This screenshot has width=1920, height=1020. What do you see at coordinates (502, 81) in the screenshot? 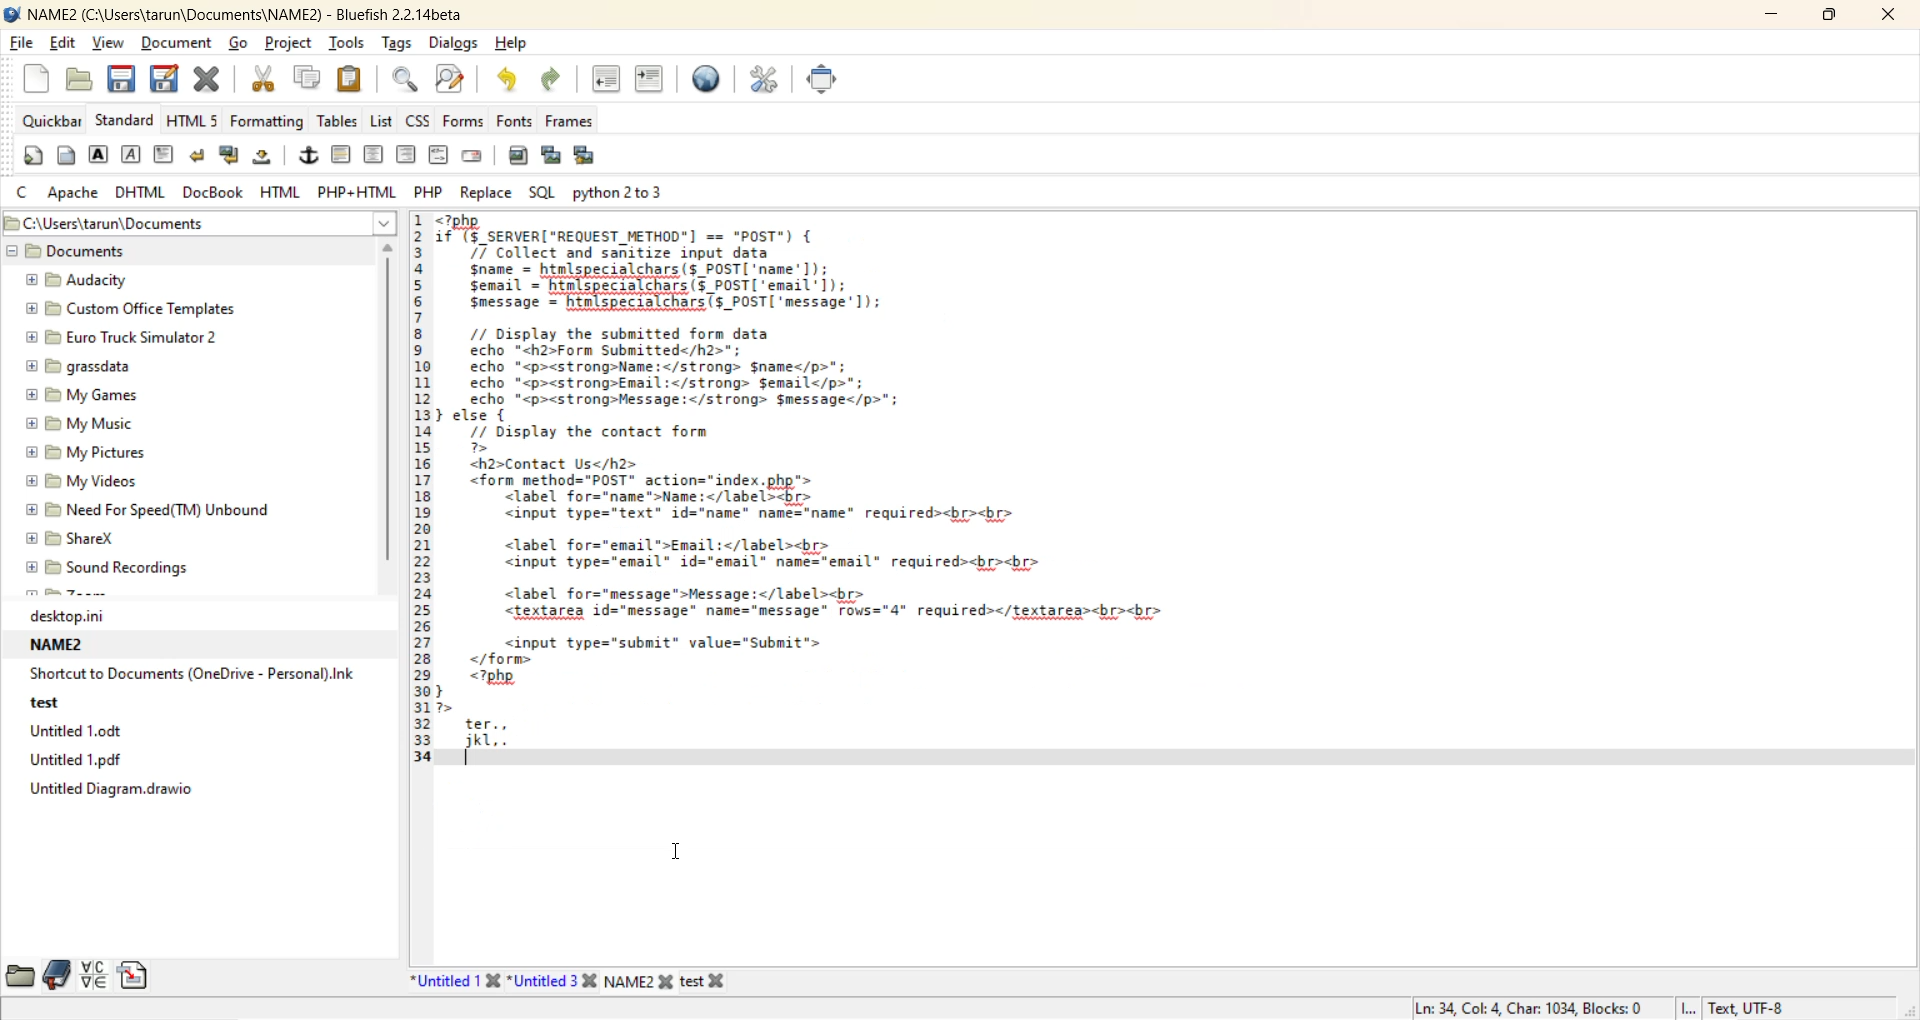
I see `undo` at bounding box center [502, 81].